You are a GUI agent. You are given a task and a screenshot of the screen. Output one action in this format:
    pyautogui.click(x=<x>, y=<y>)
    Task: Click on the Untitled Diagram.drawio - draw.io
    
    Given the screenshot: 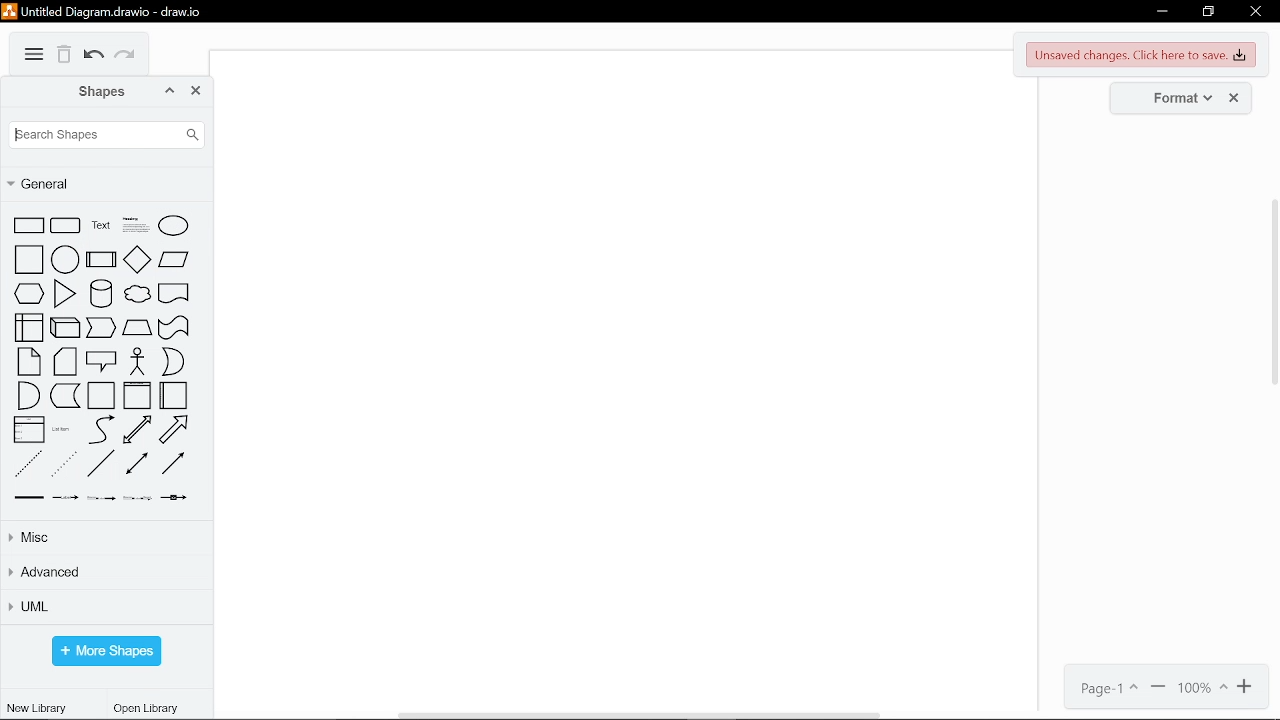 What is the action you would take?
    pyautogui.click(x=106, y=10)
    